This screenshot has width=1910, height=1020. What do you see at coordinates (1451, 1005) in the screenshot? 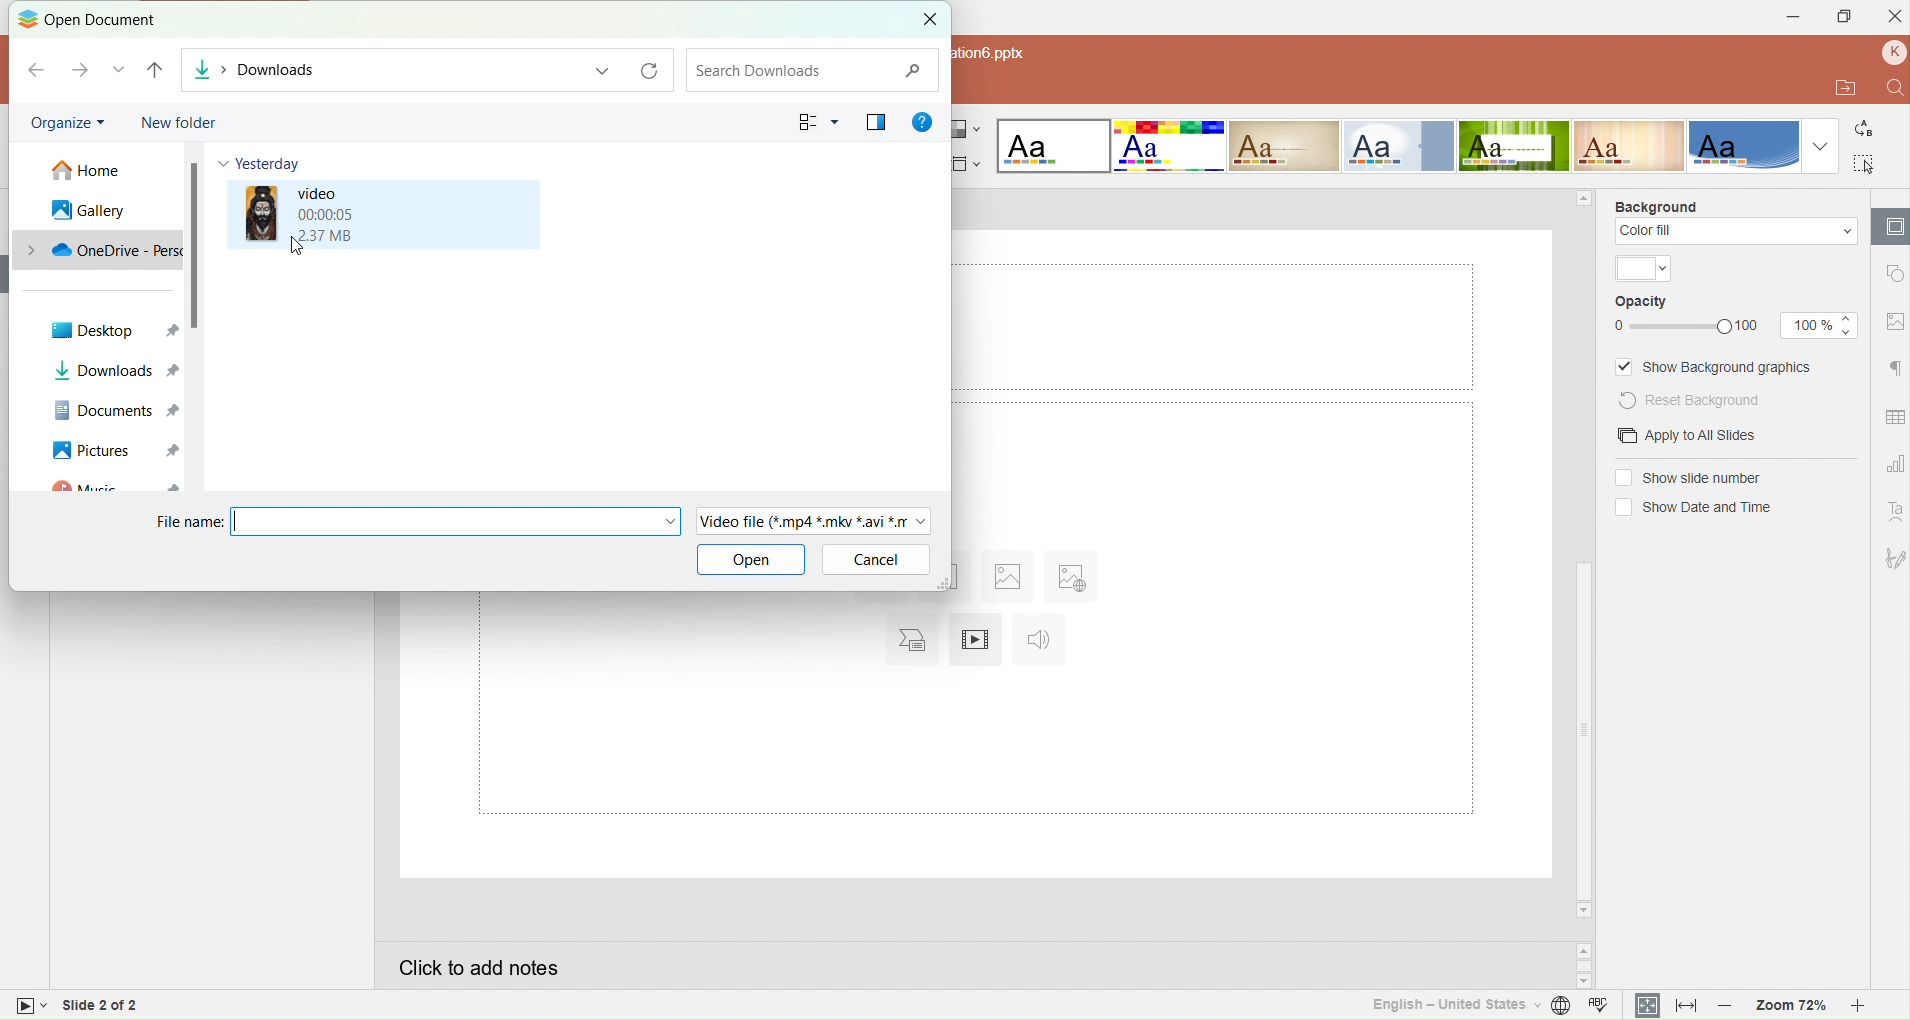
I see `Set text language` at bounding box center [1451, 1005].